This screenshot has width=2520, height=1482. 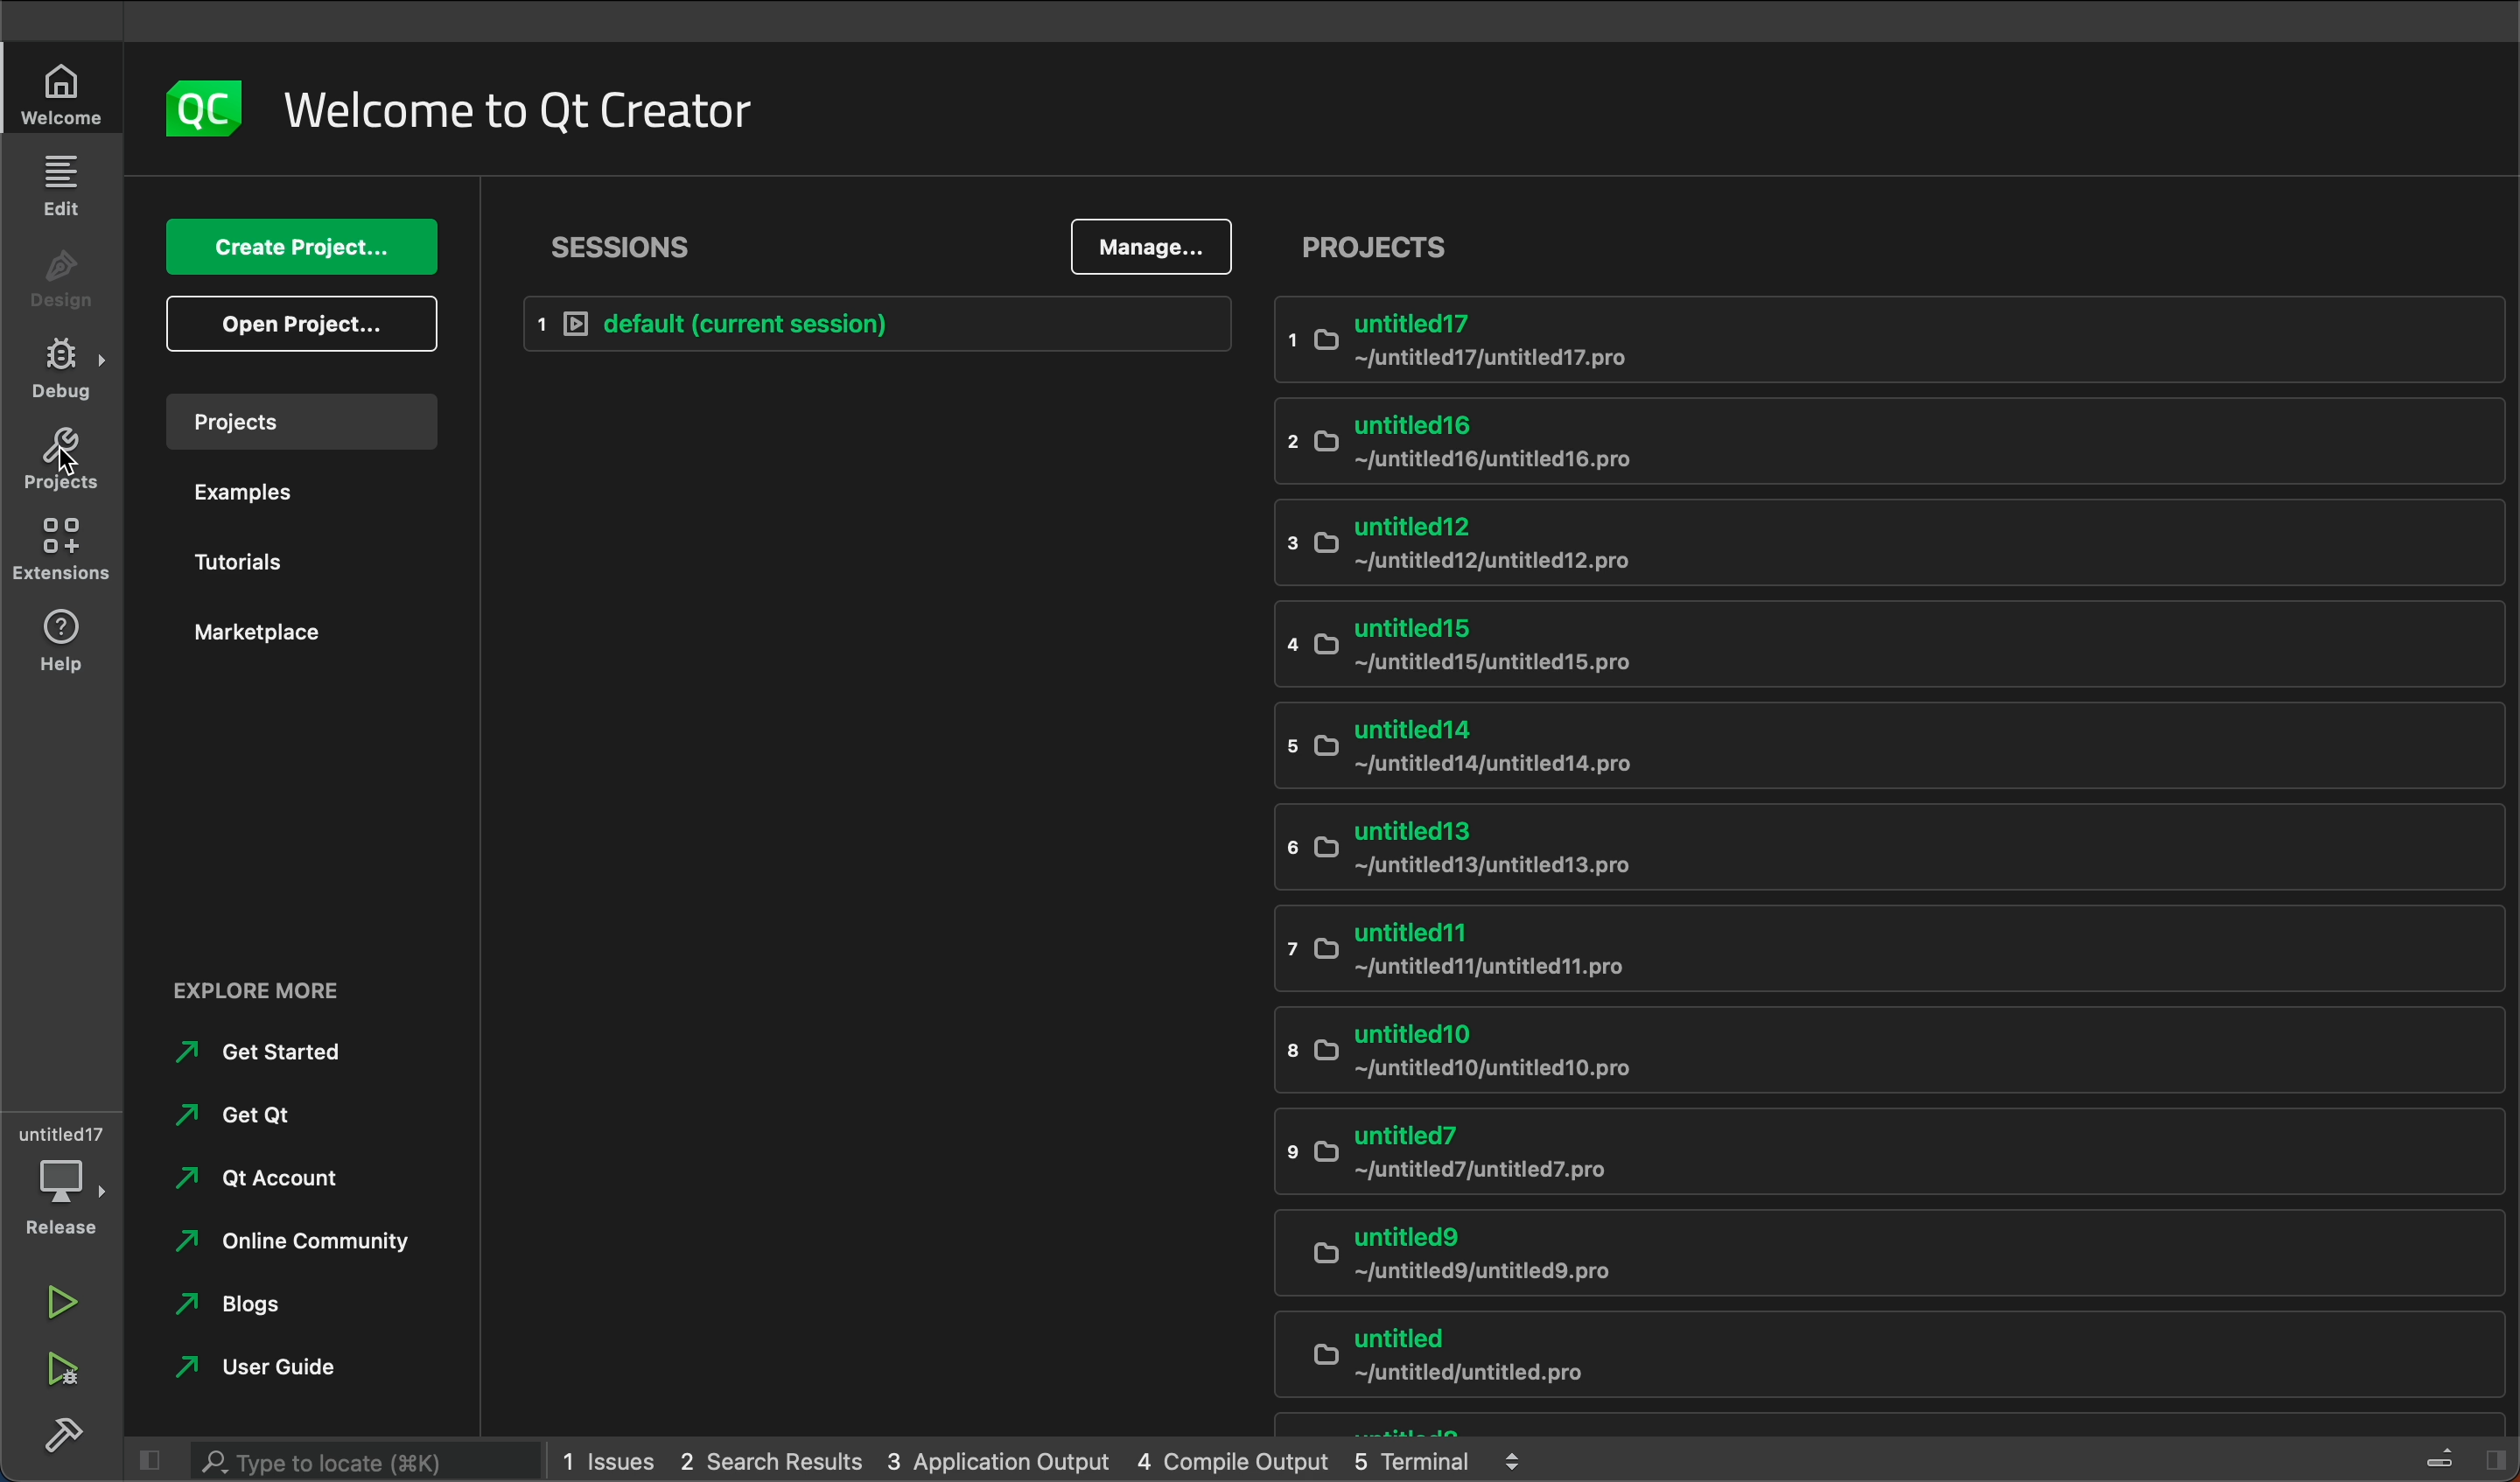 I want to click on debug, so click(x=71, y=372).